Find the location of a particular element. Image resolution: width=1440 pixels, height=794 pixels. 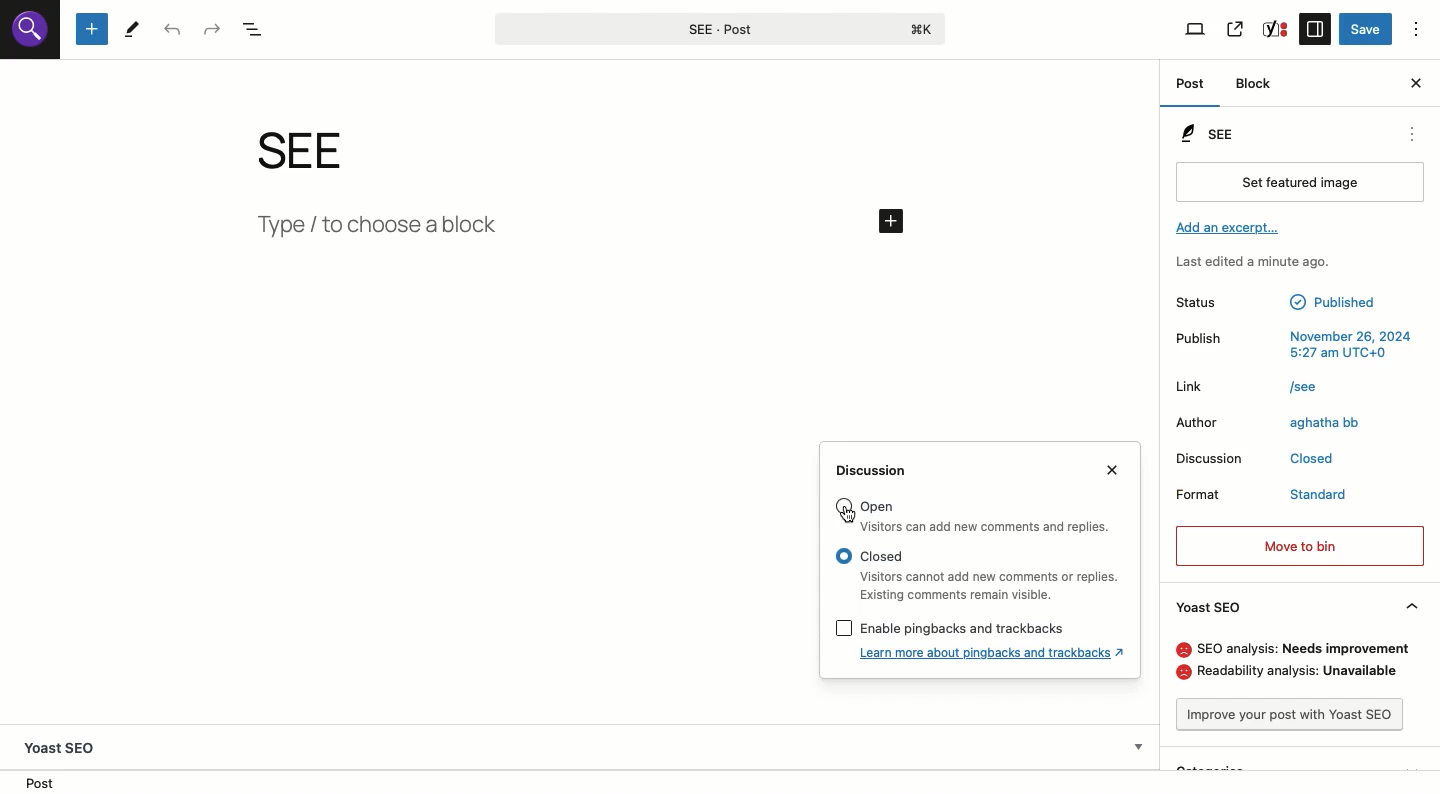

Location  is located at coordinates (43, 782).